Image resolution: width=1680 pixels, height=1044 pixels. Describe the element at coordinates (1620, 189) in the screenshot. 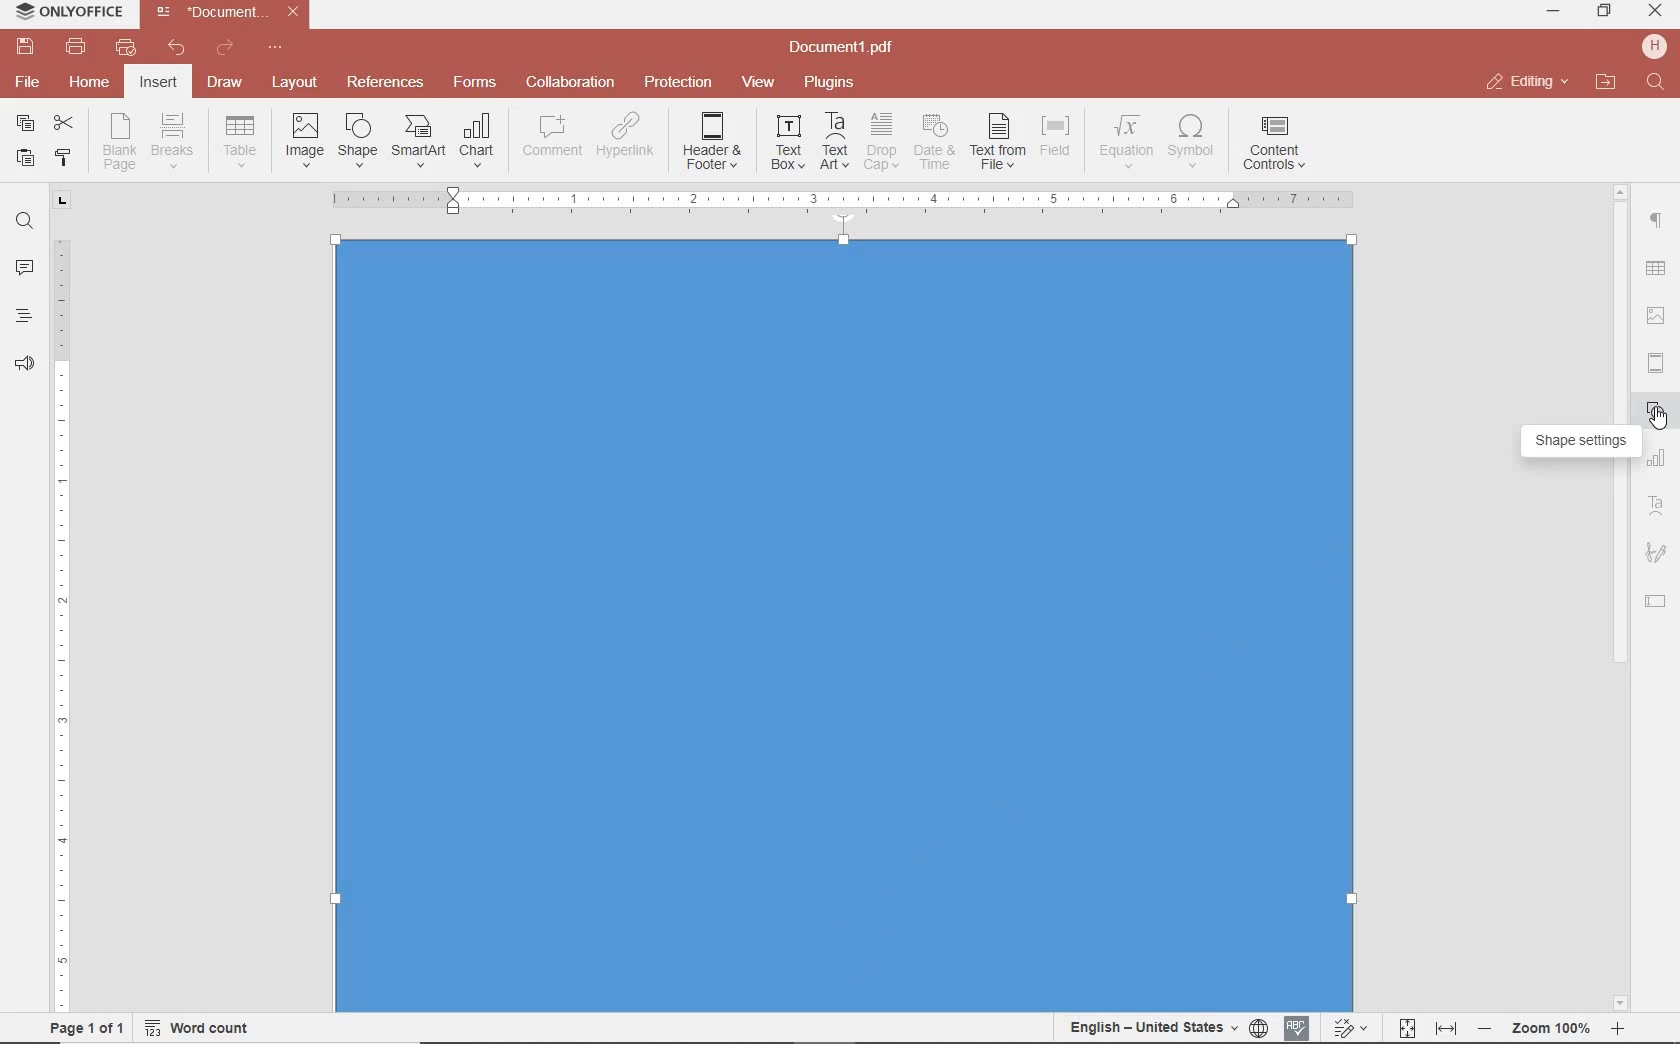

I see `` at that location.